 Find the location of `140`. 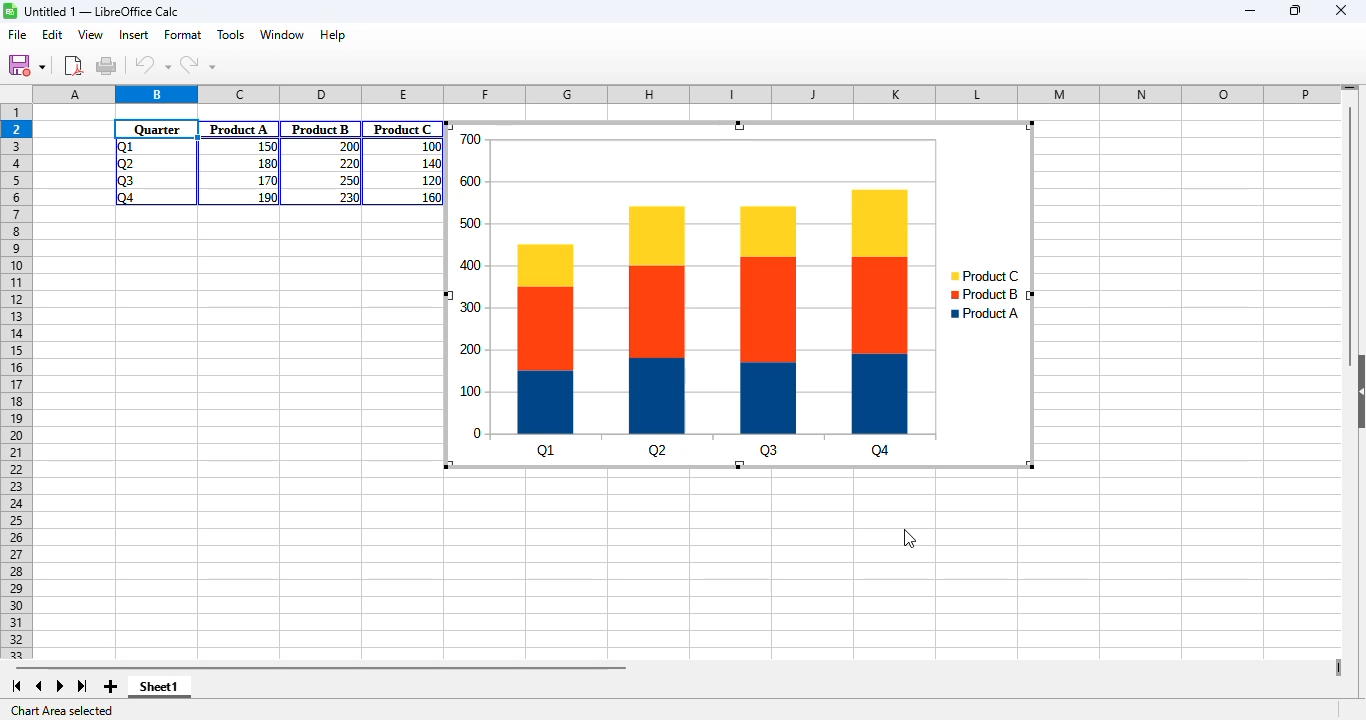

140 is located at coordinates (428, 164).